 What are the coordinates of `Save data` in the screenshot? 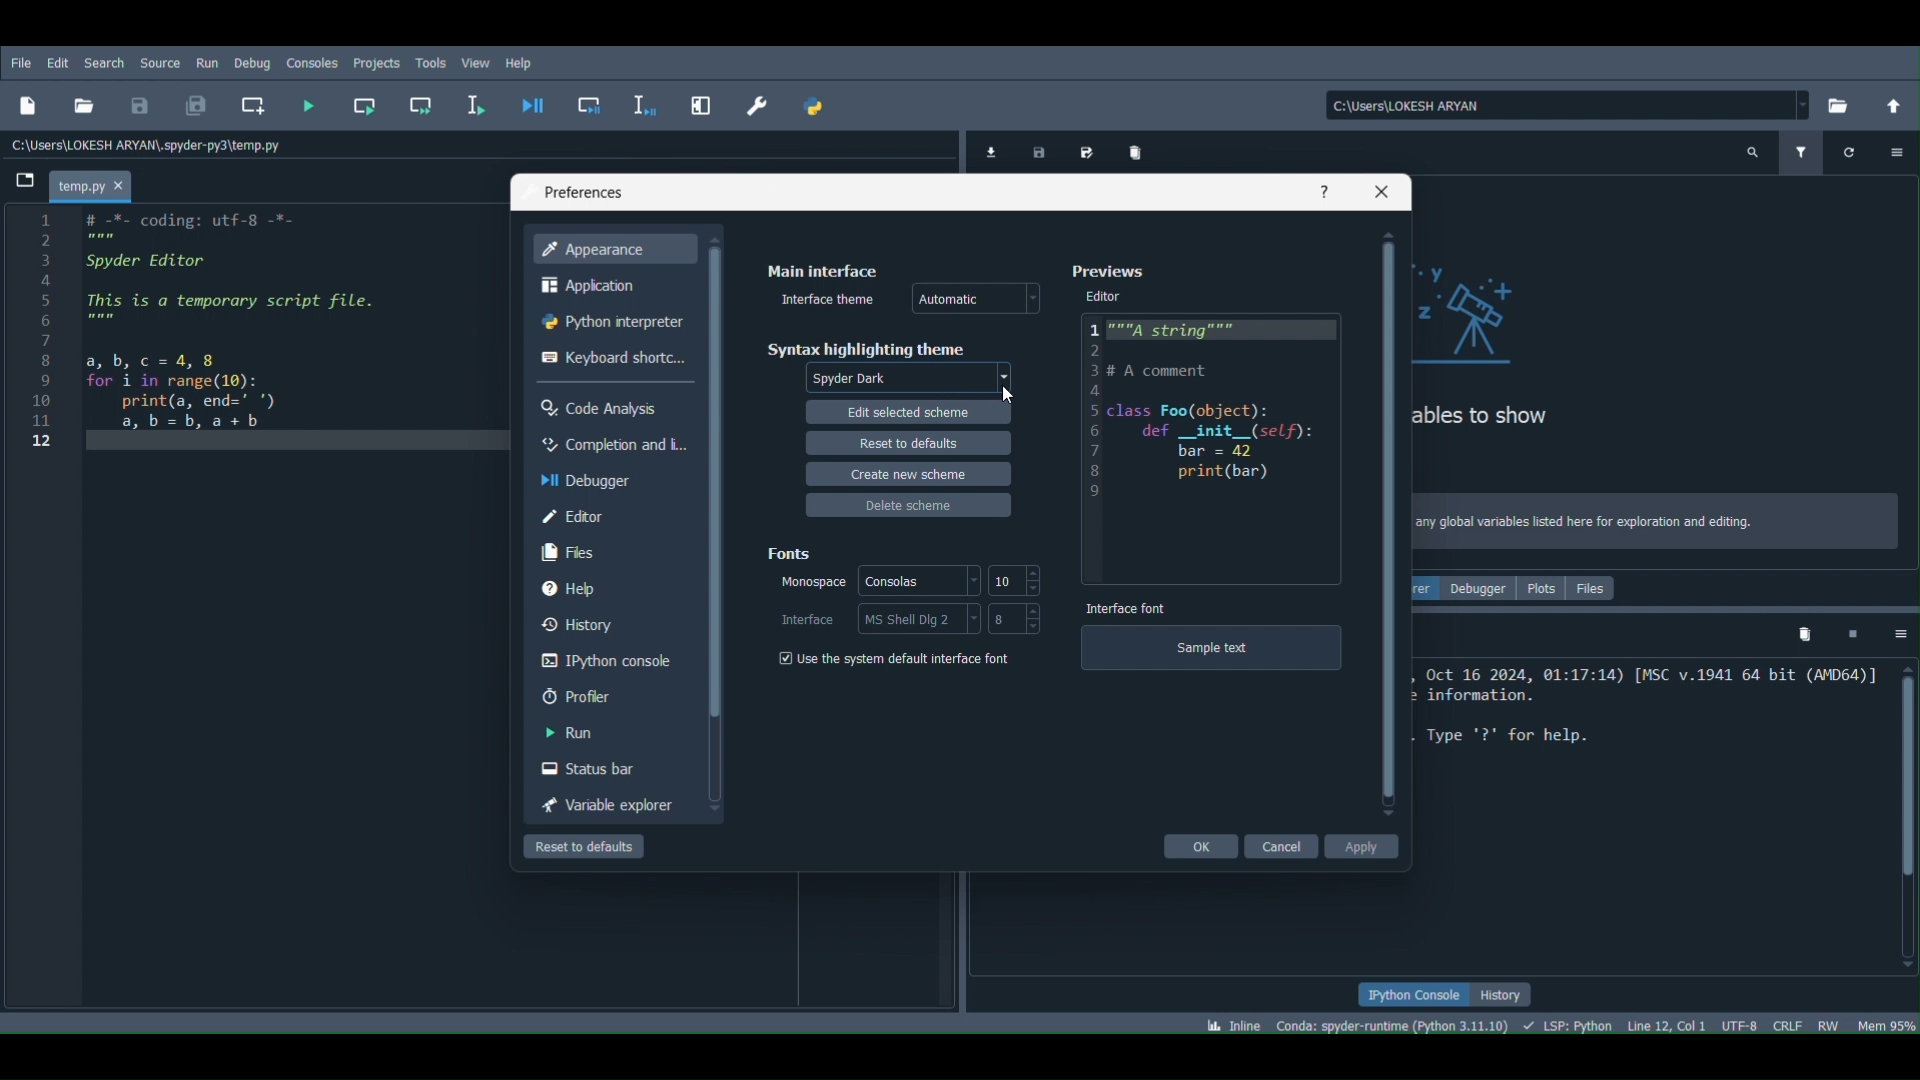 It's located at (1040, 149).